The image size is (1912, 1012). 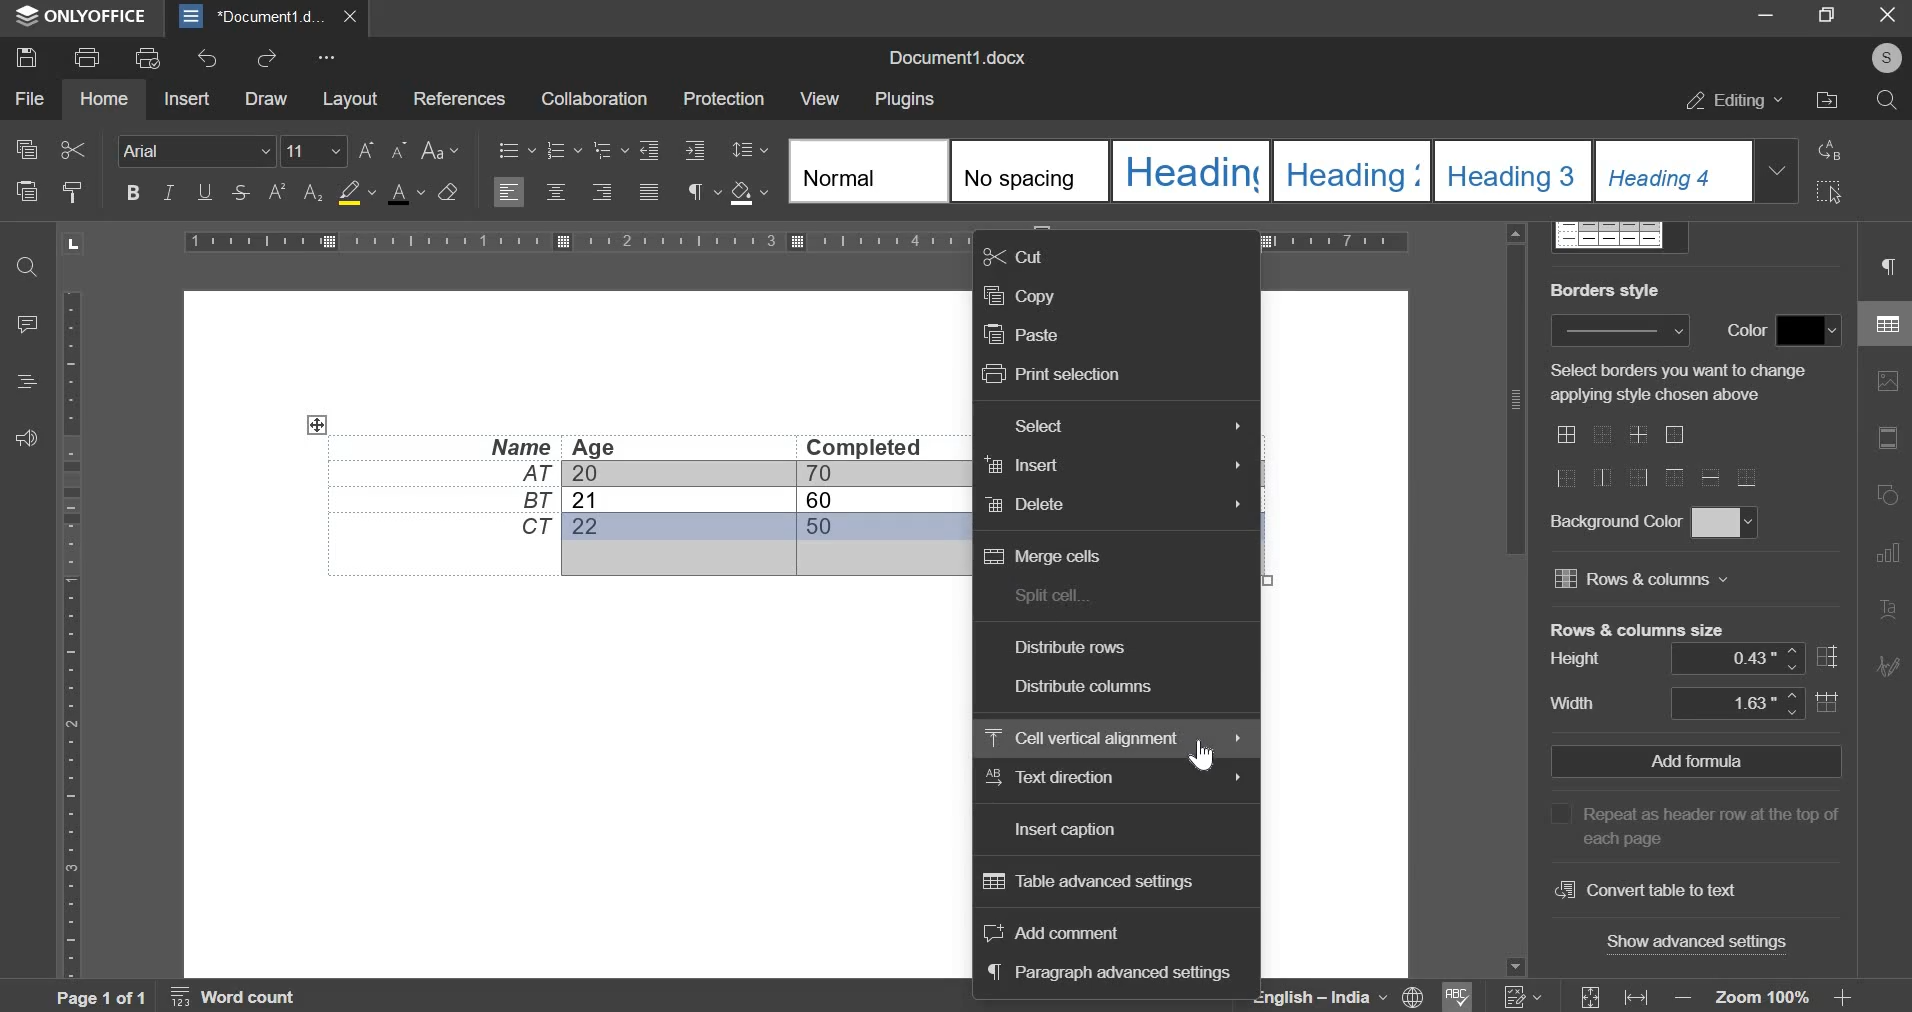 What do you see at coordinates (753, 149) in the screenshot?
I see `paragraph line spacing` at bounding box center [753, 149].